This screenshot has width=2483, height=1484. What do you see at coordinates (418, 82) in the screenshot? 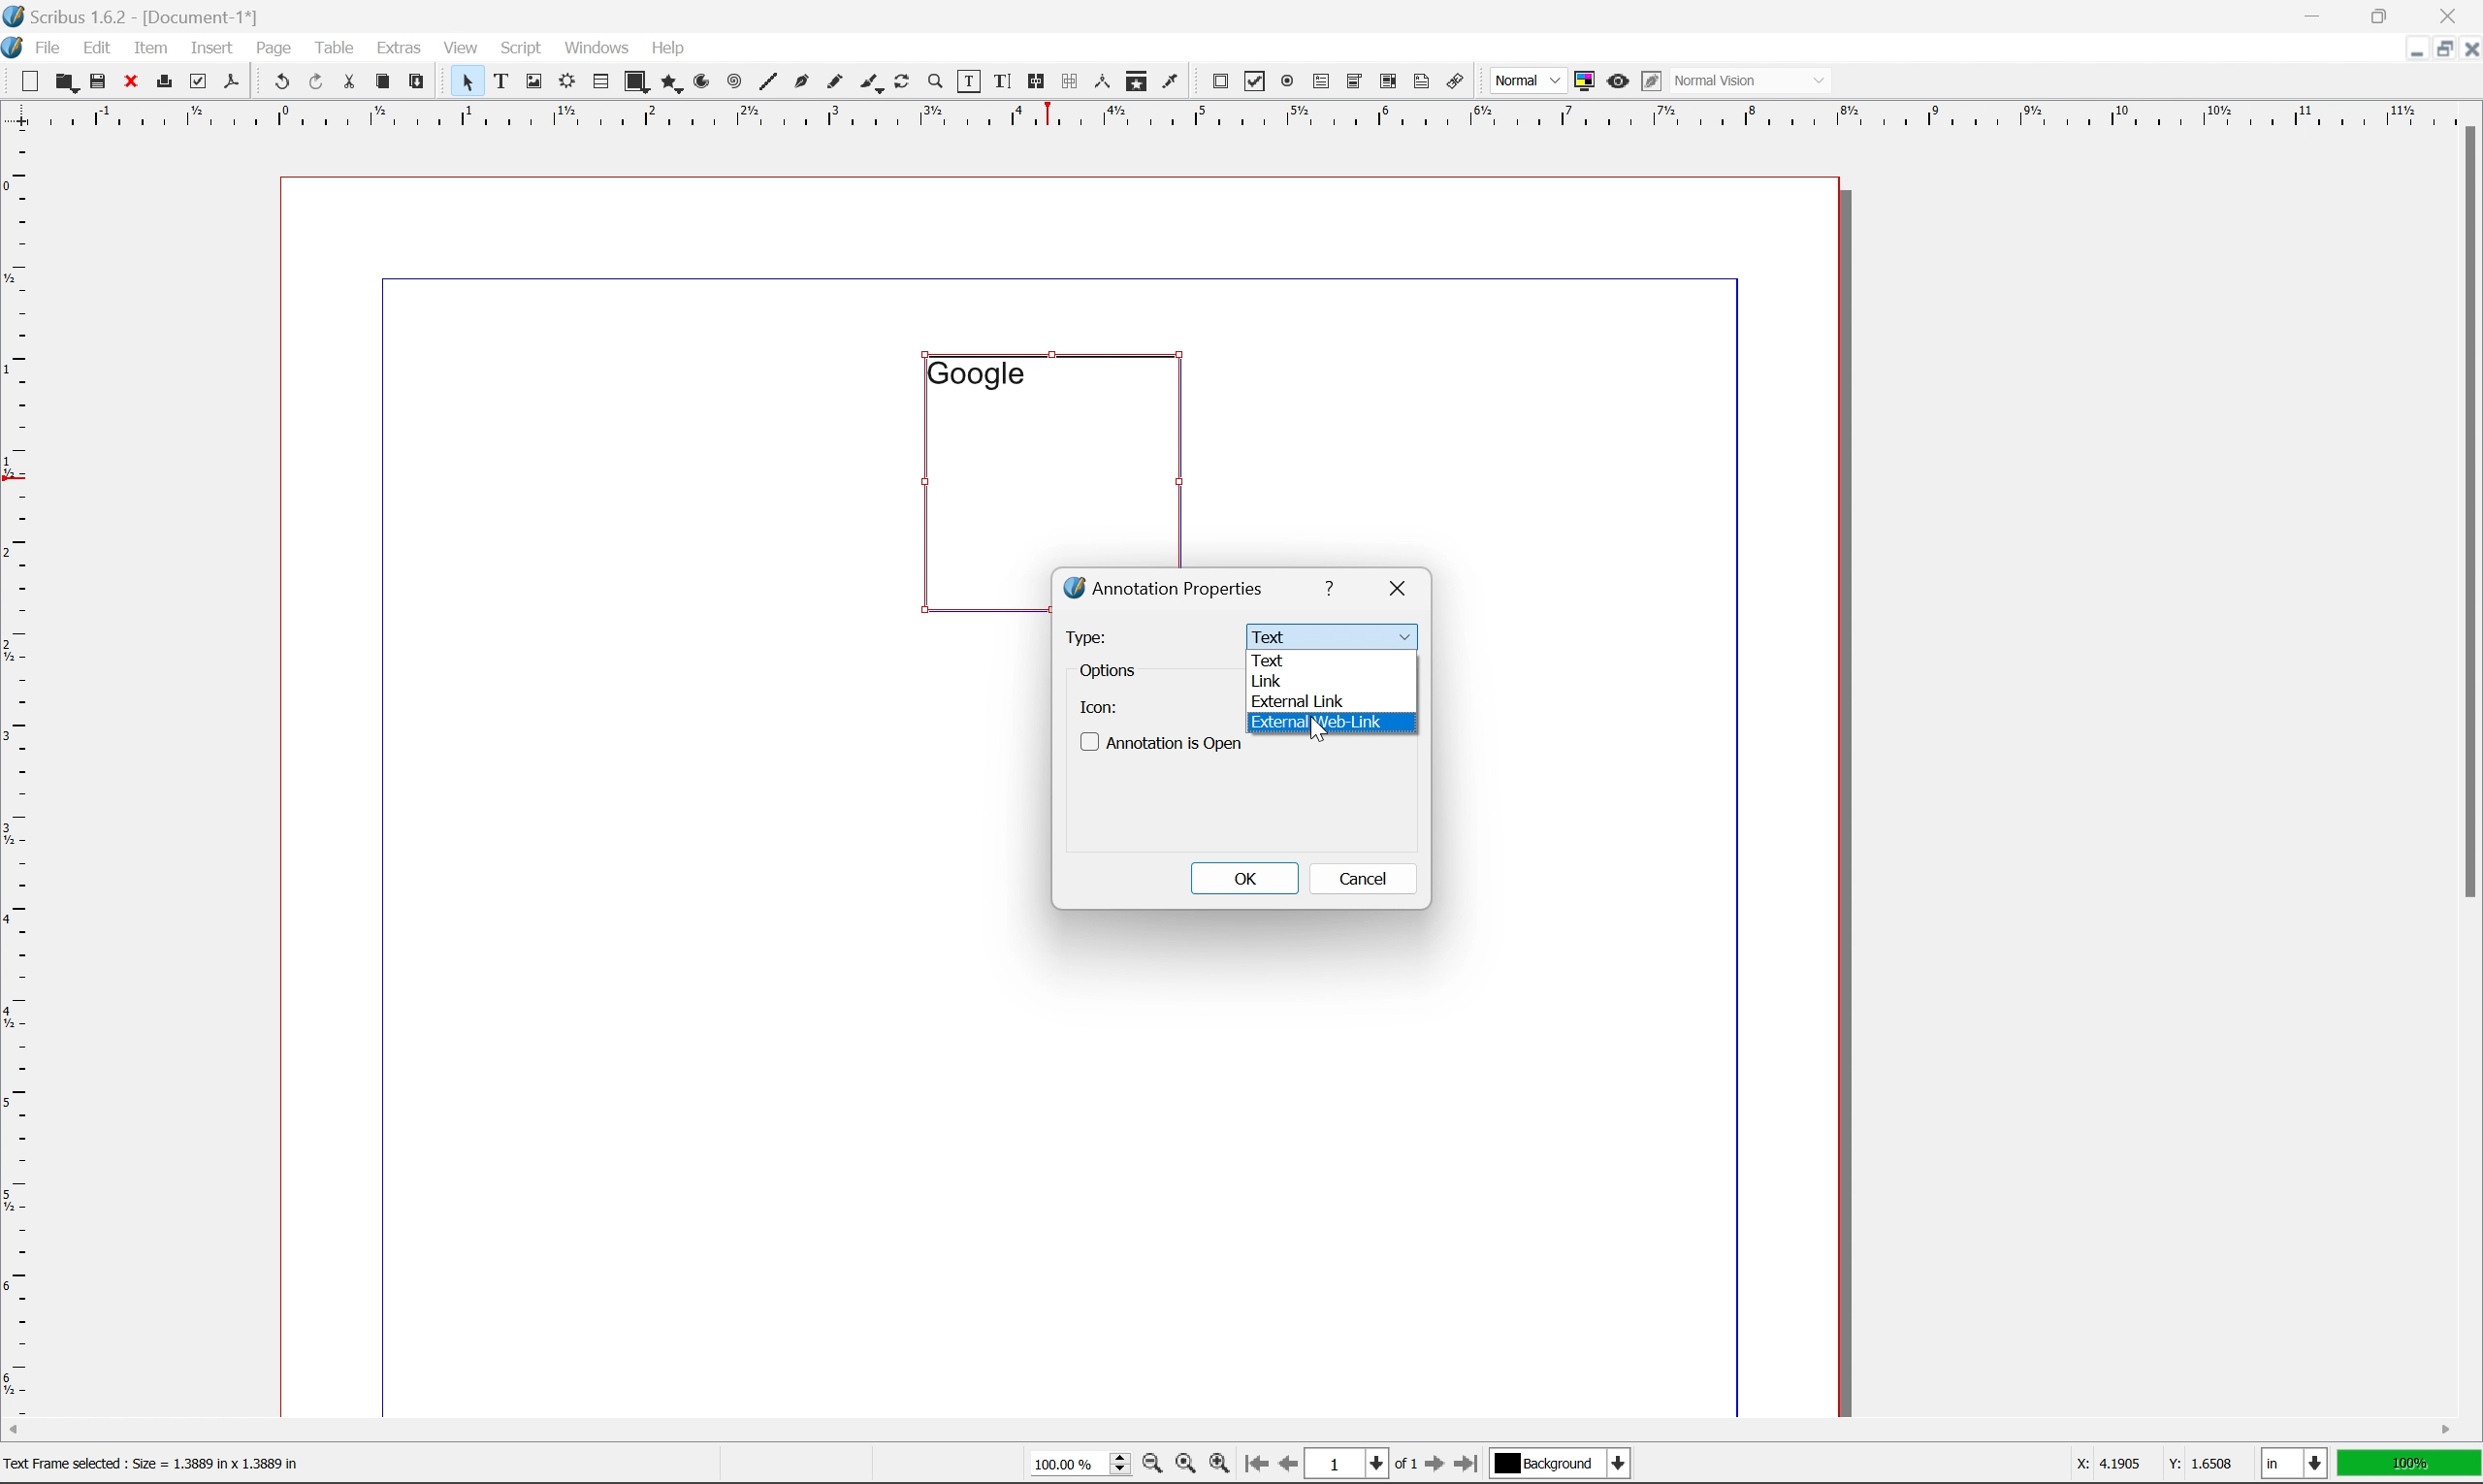
I see `paste` at bounding box center [418, 82].